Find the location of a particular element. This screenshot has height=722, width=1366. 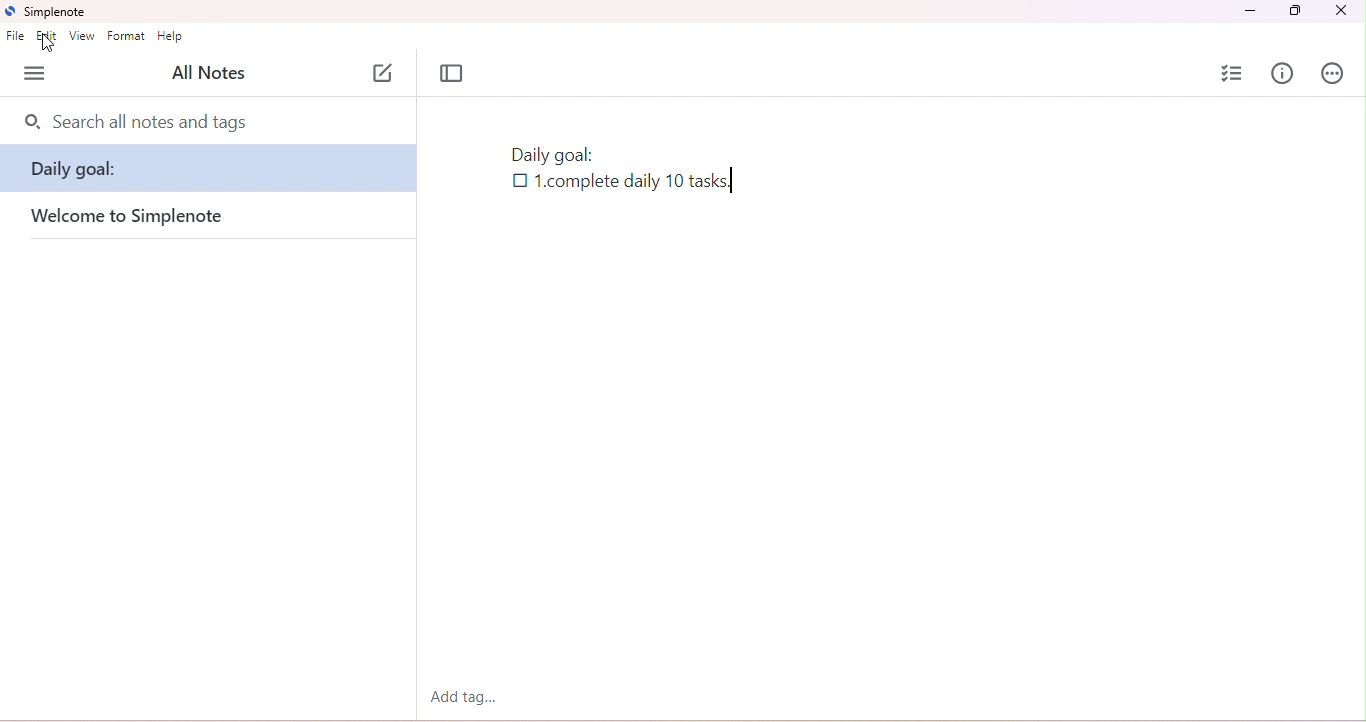

maximize is located at coordinates (1293, 11).